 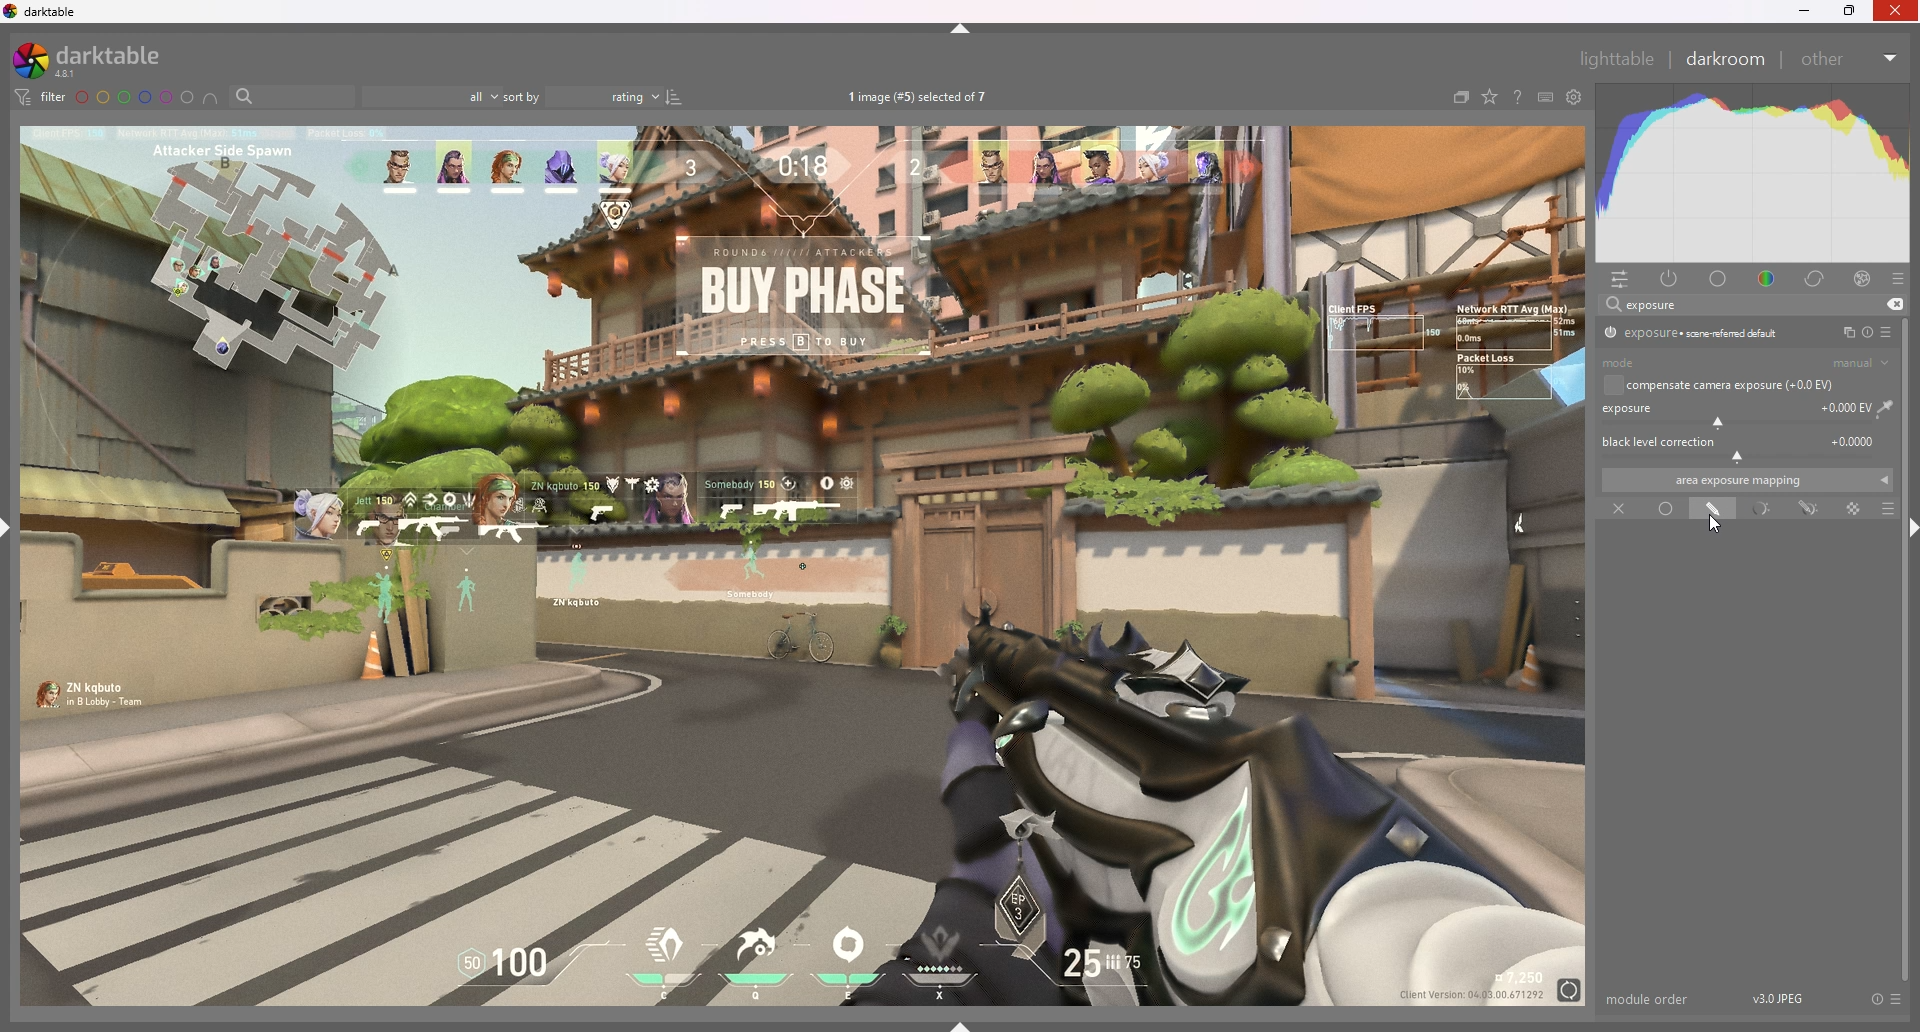 I want to click on help, so click(x=1515, y=97).